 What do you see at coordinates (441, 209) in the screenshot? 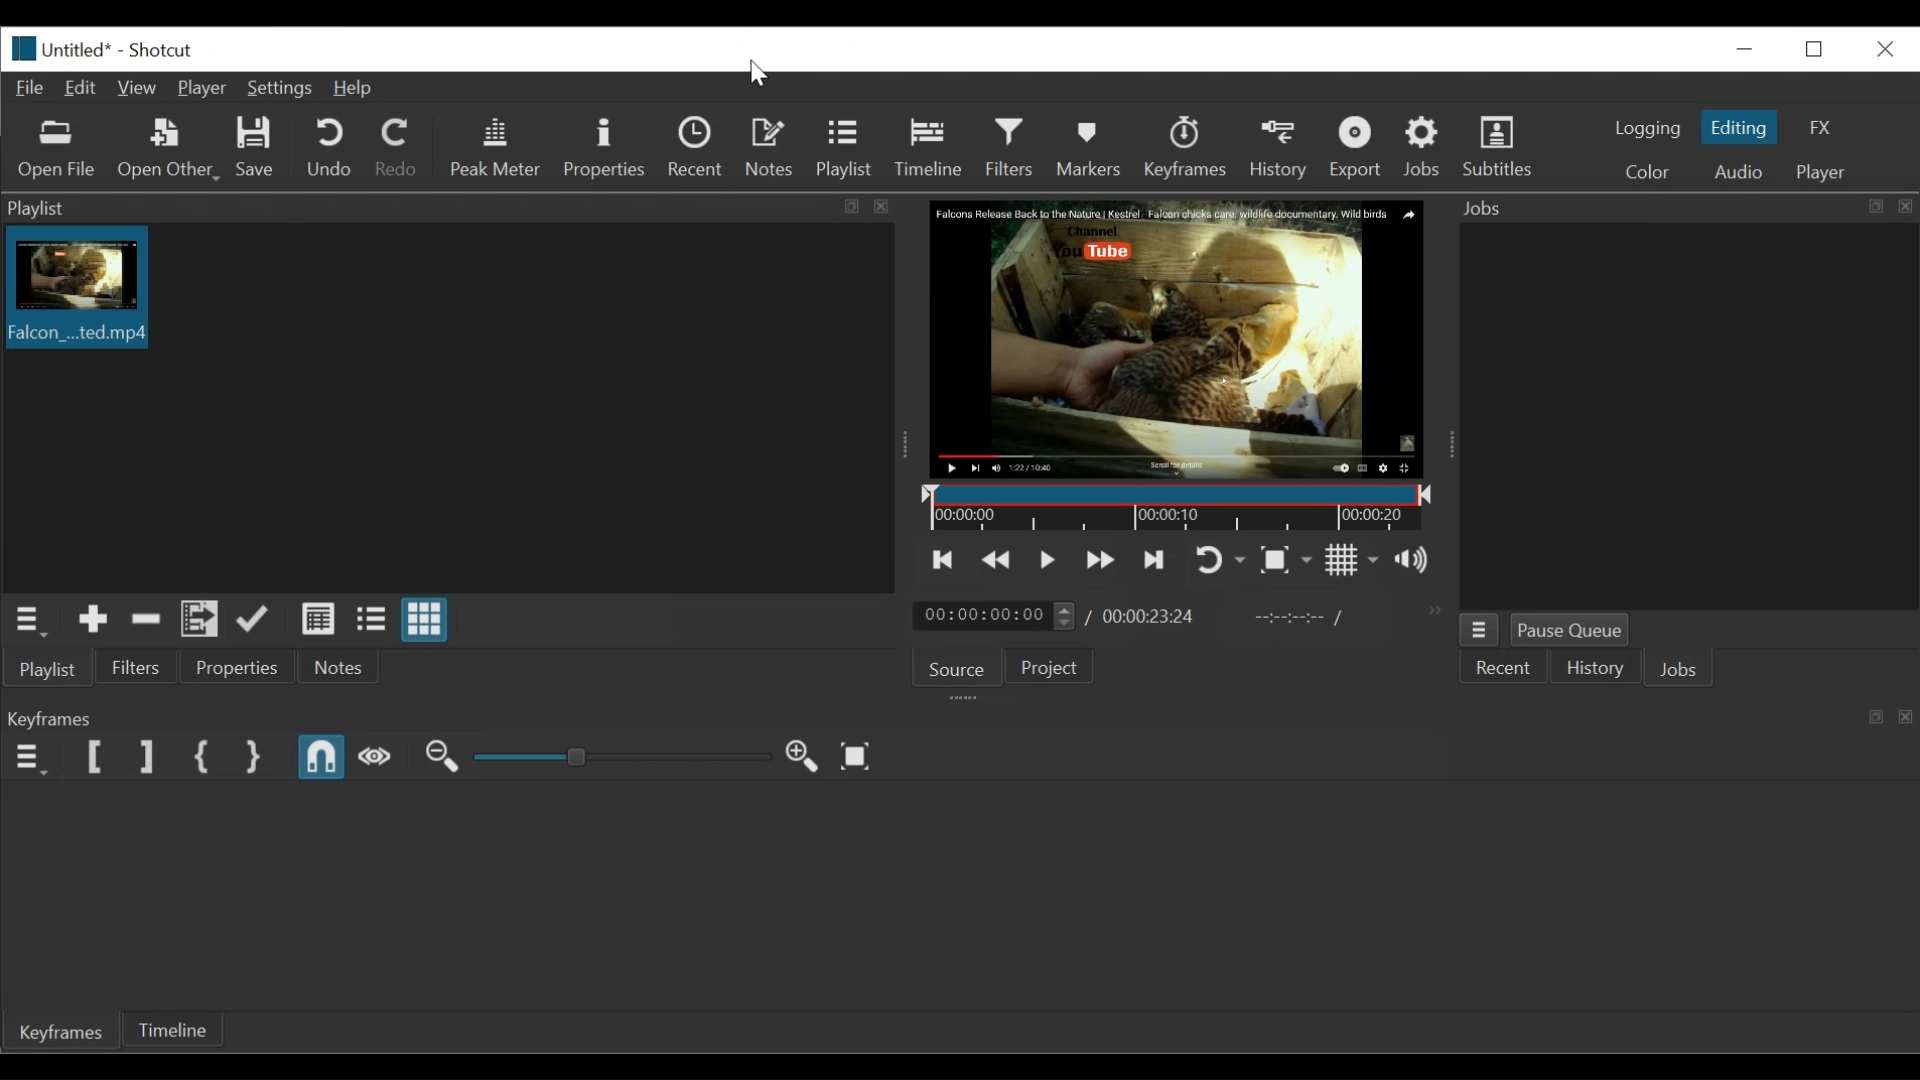
I see `Playlist menu` at bounding box center [441, 209].